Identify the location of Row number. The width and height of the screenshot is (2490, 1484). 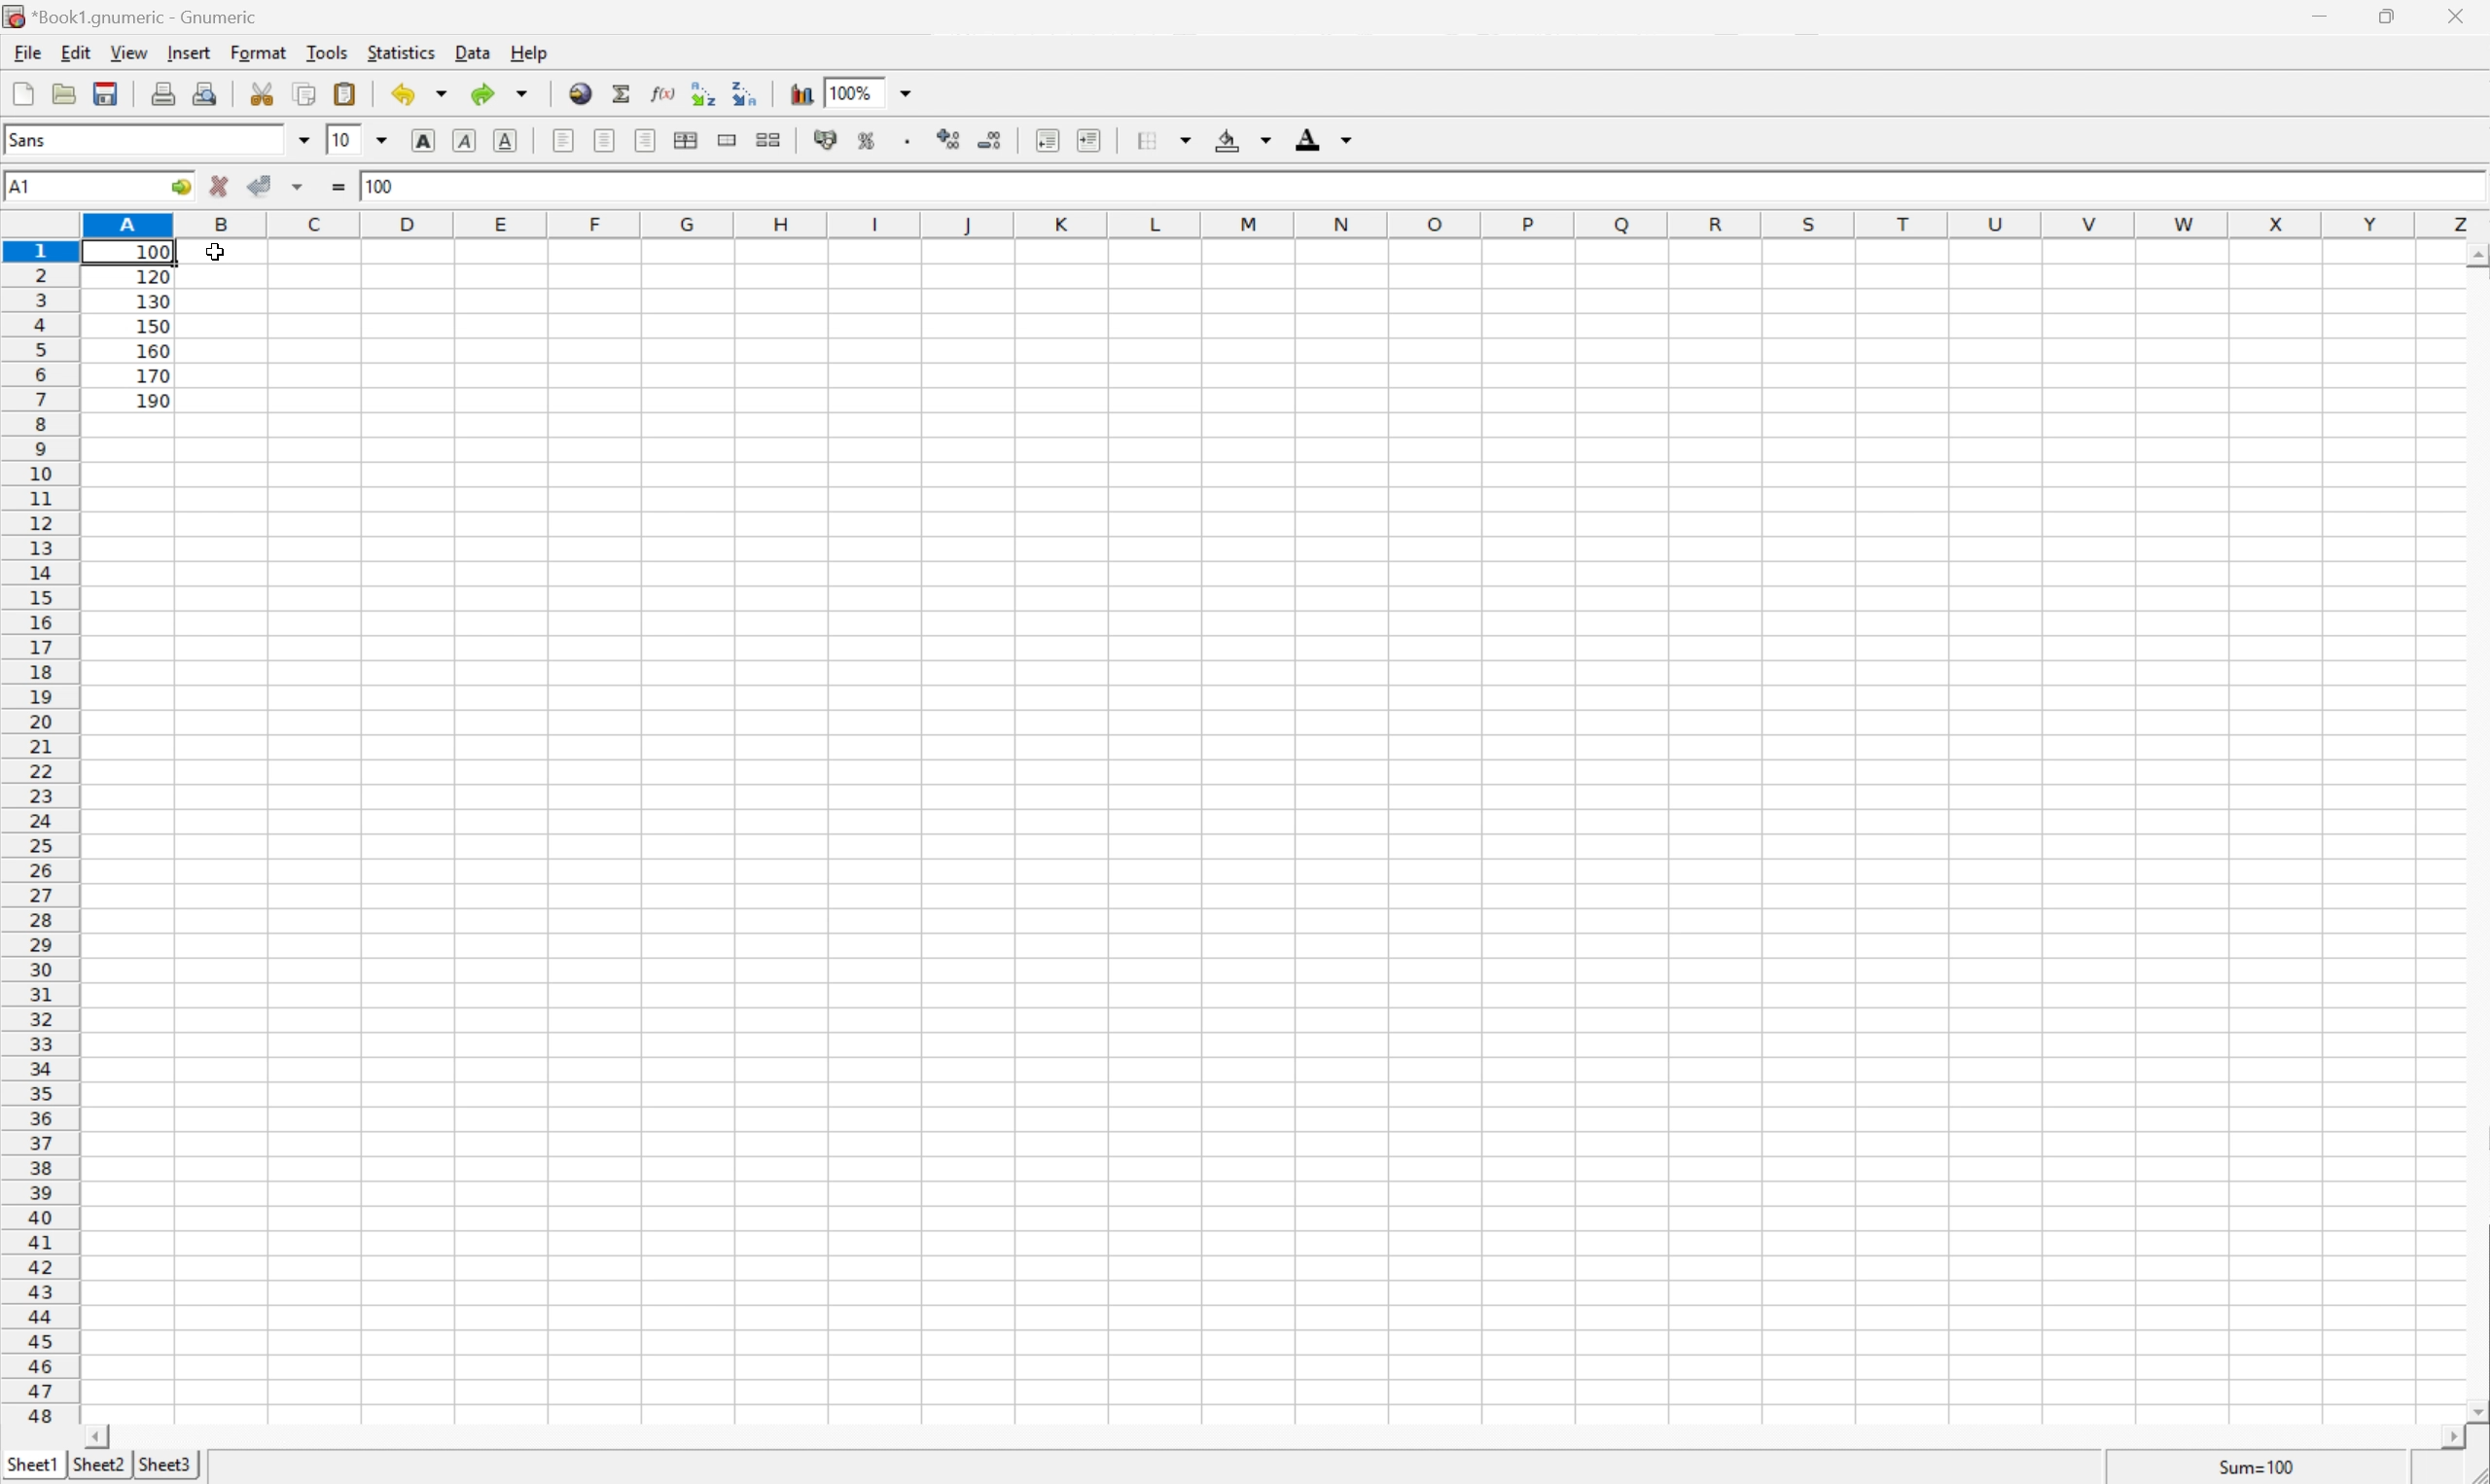
(39, 833).